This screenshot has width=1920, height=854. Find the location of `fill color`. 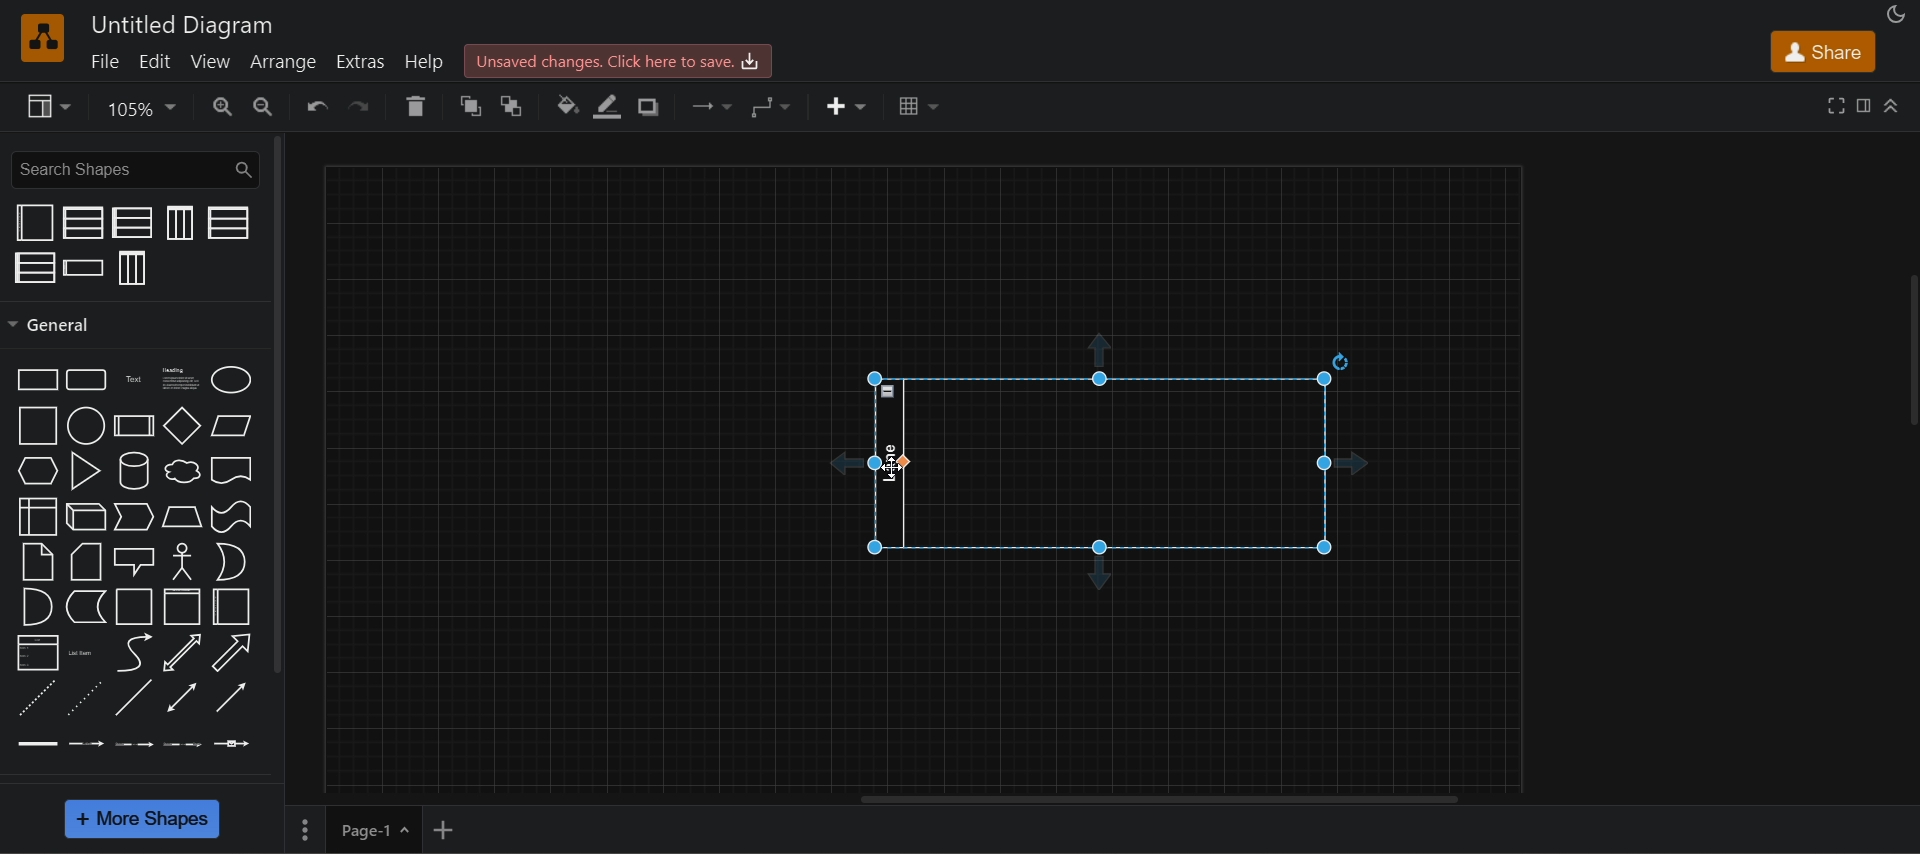

fill color is located at coordinates (564, 104).